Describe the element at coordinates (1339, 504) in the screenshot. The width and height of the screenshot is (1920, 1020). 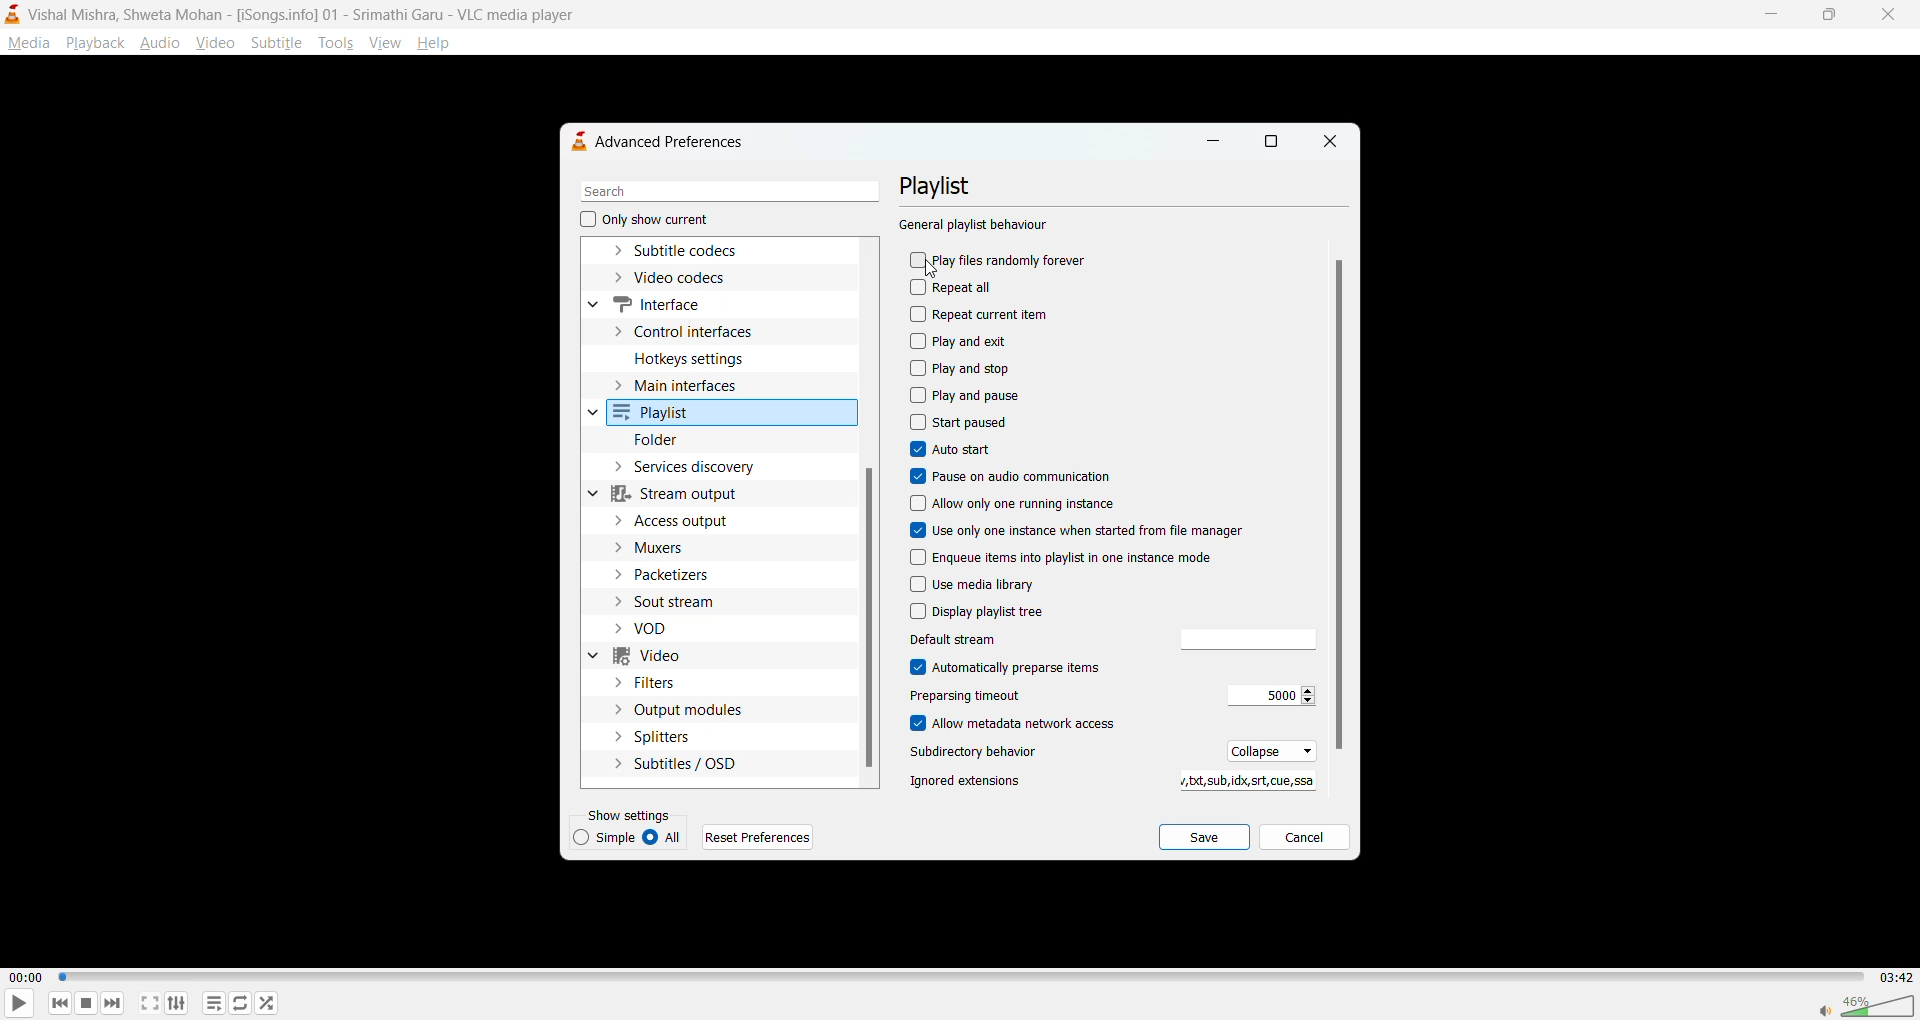
I see `vertical scroll bar` at that location.